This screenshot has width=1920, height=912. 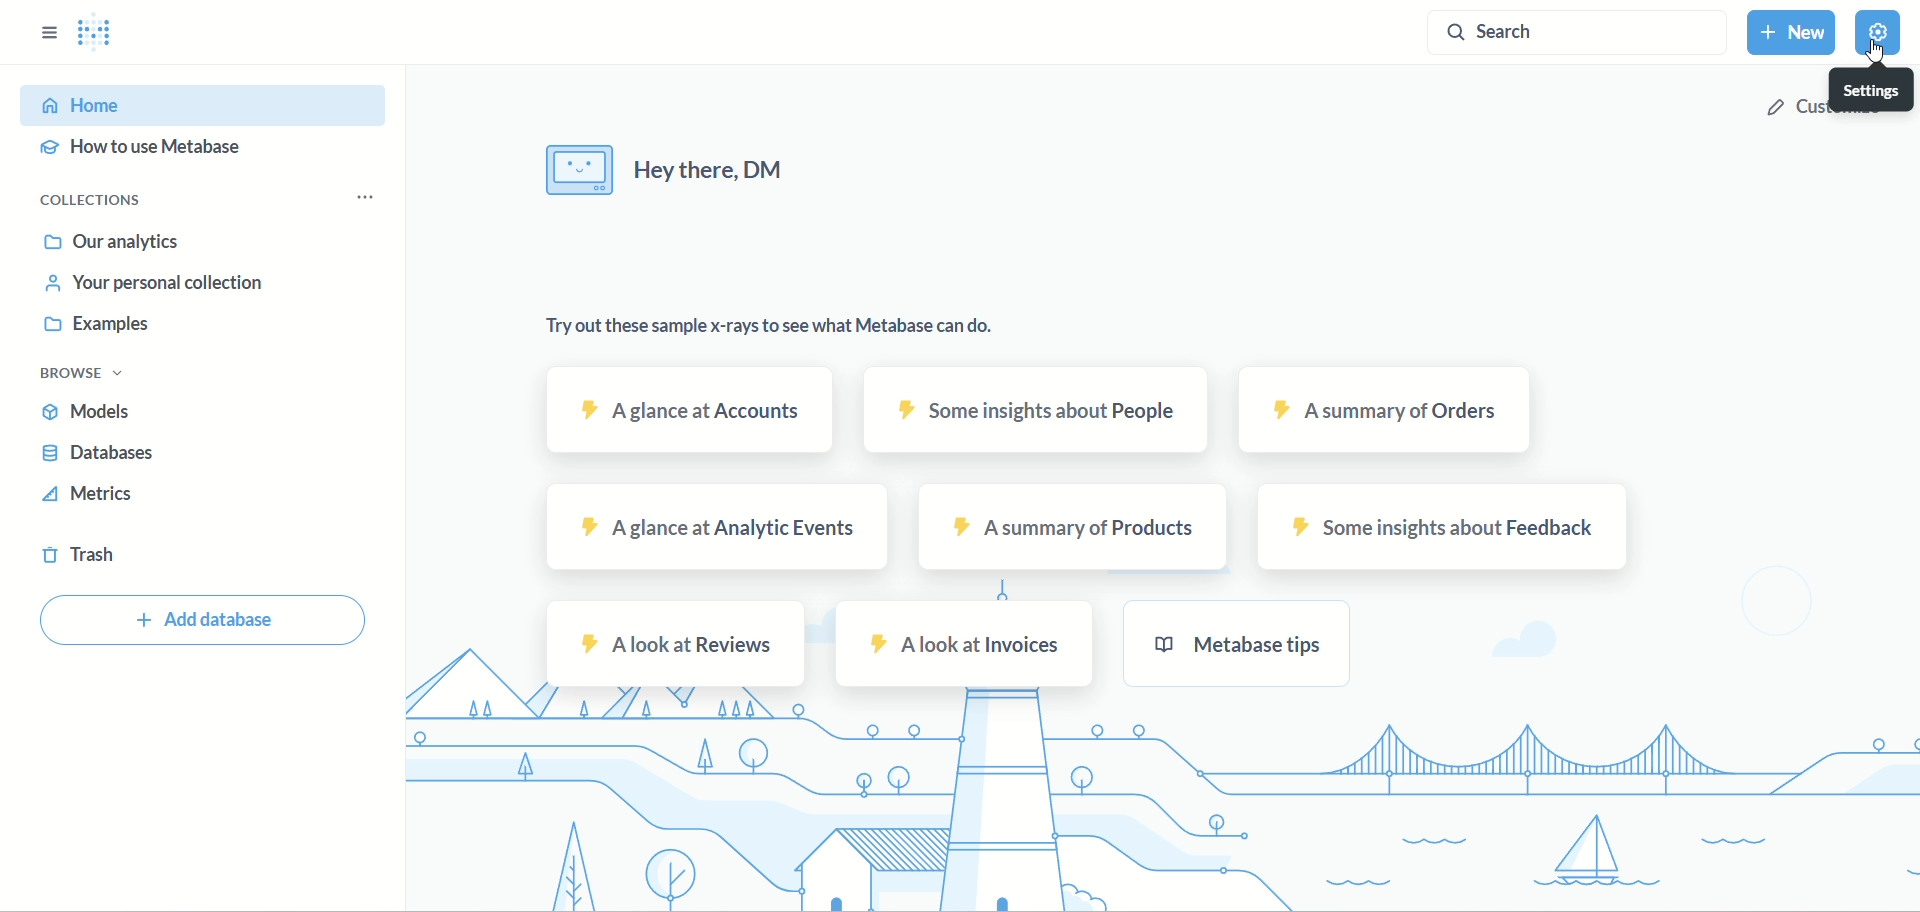 What do you see at coordinates (101, 453) in the screenshot?
I see `databases` at bounding box center [101, 453].